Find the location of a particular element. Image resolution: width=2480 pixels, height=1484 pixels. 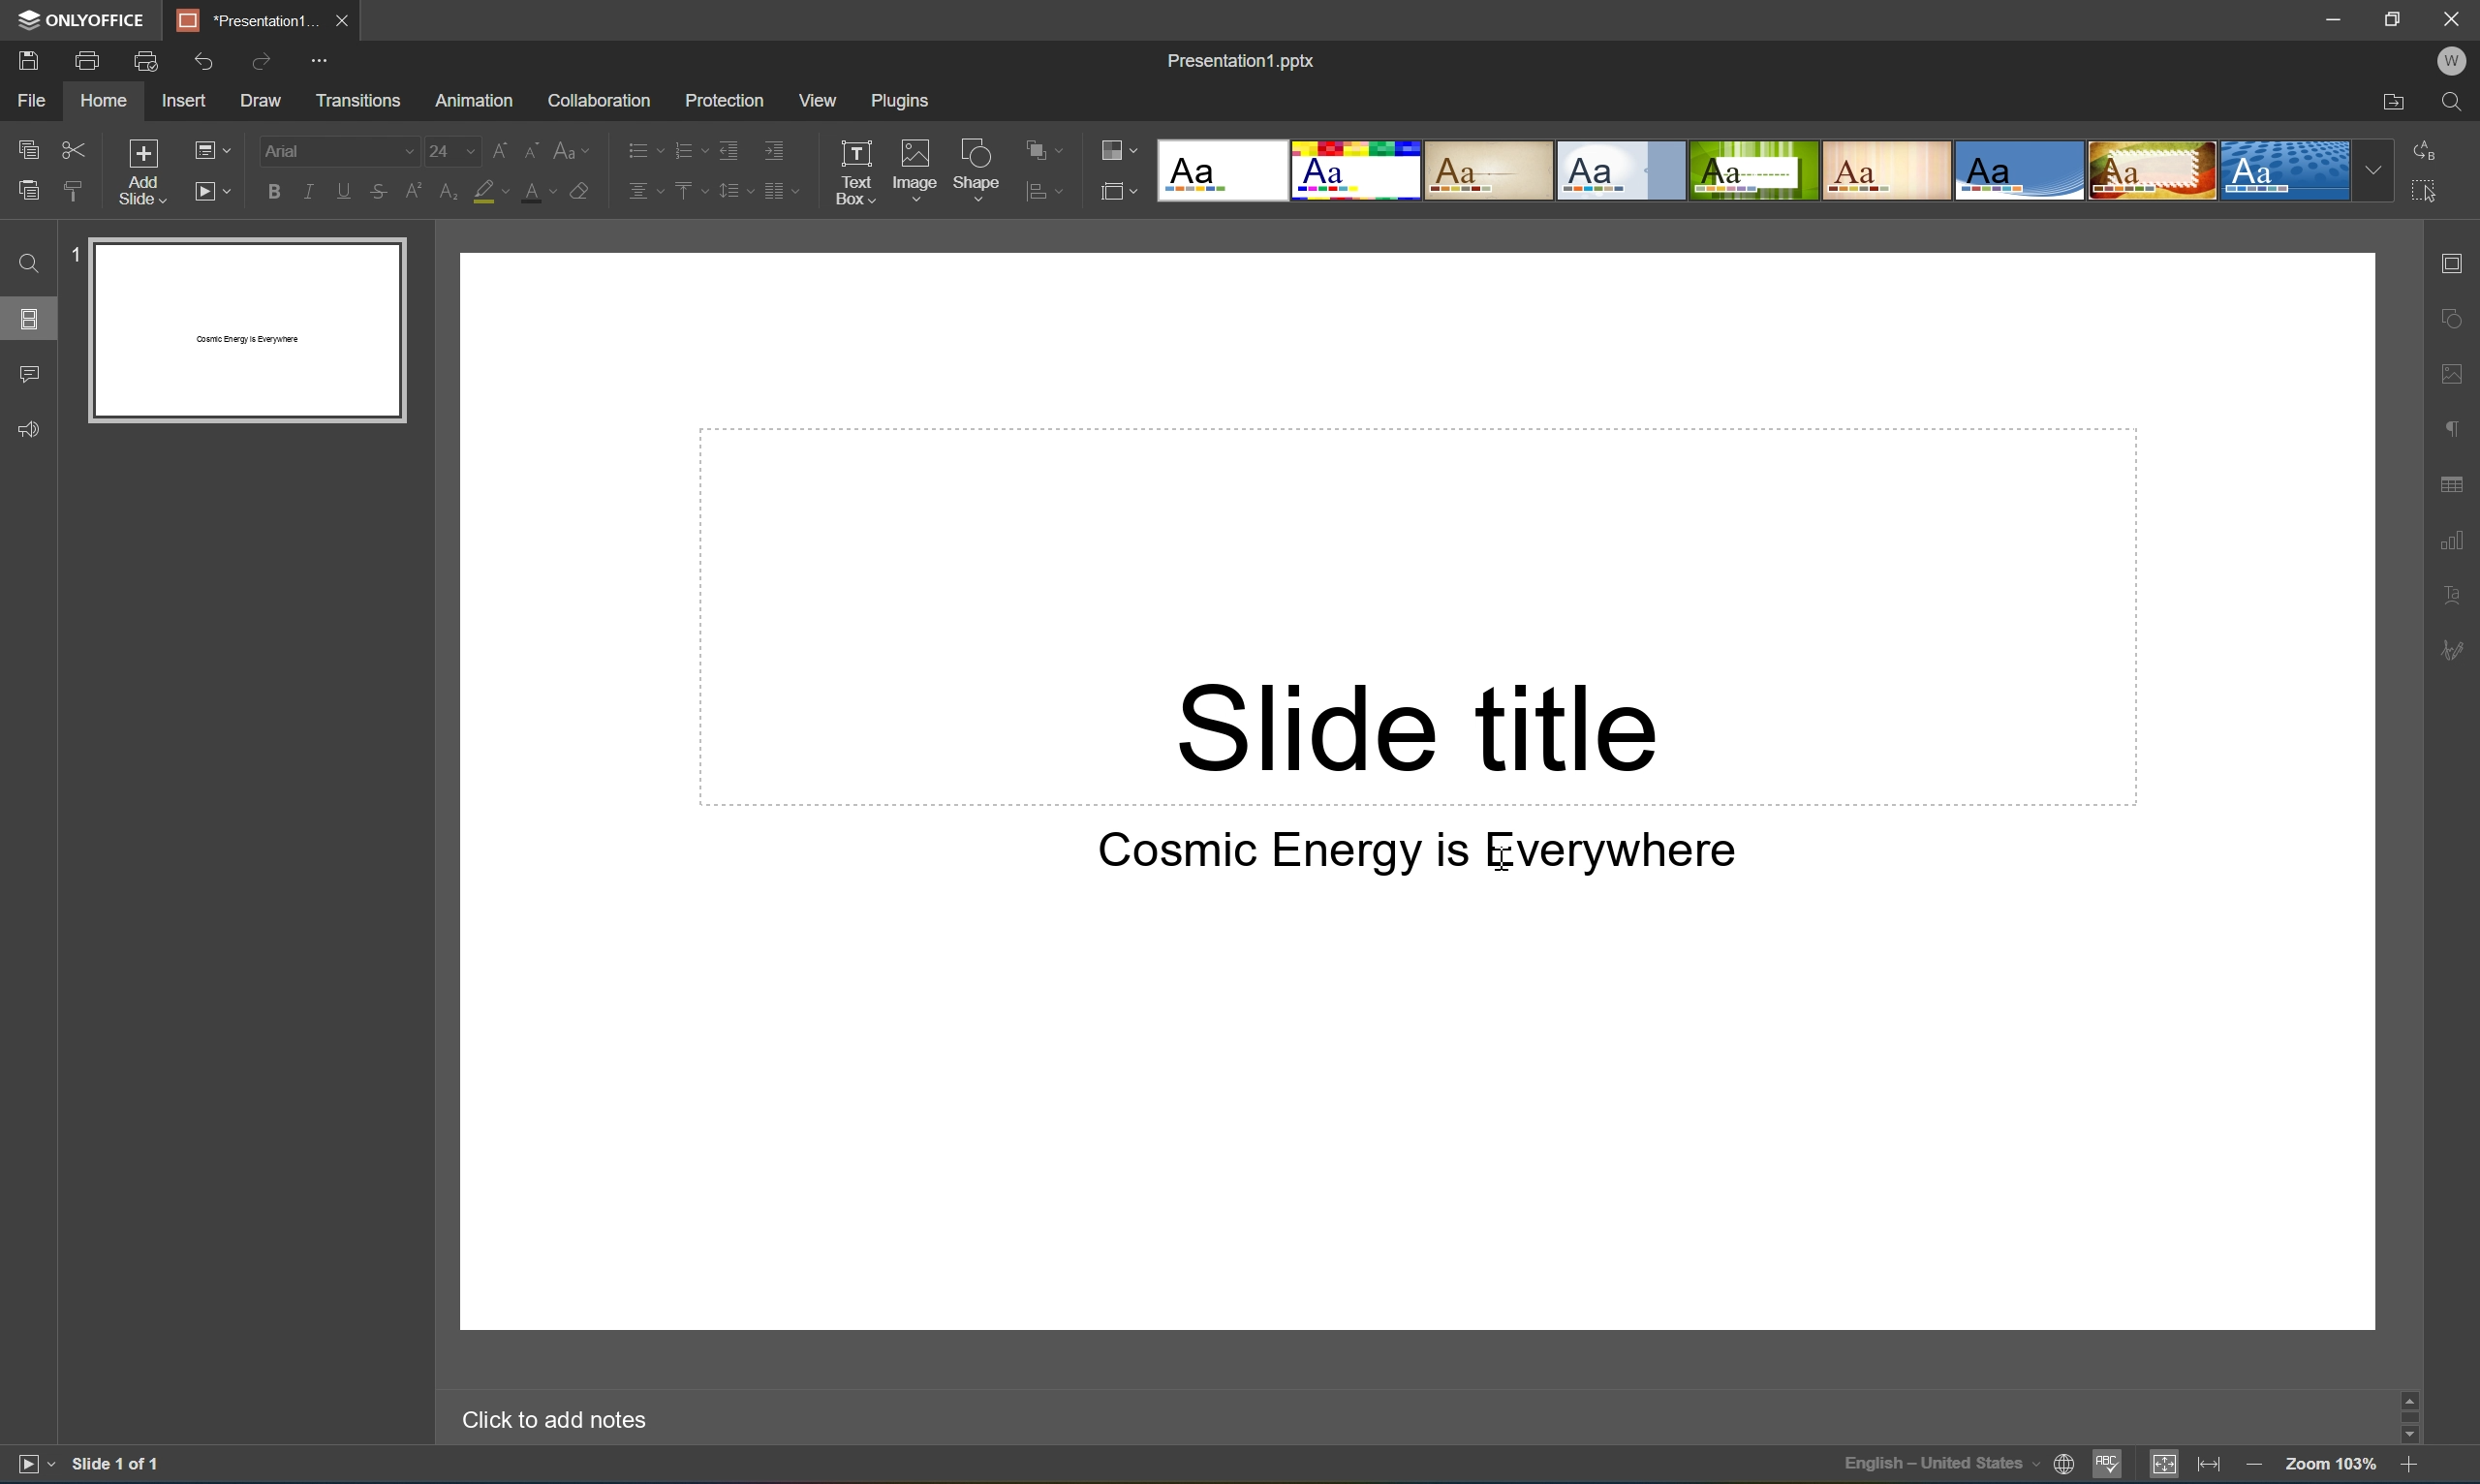

Zoom in is located at coordinates (2410, 1463).